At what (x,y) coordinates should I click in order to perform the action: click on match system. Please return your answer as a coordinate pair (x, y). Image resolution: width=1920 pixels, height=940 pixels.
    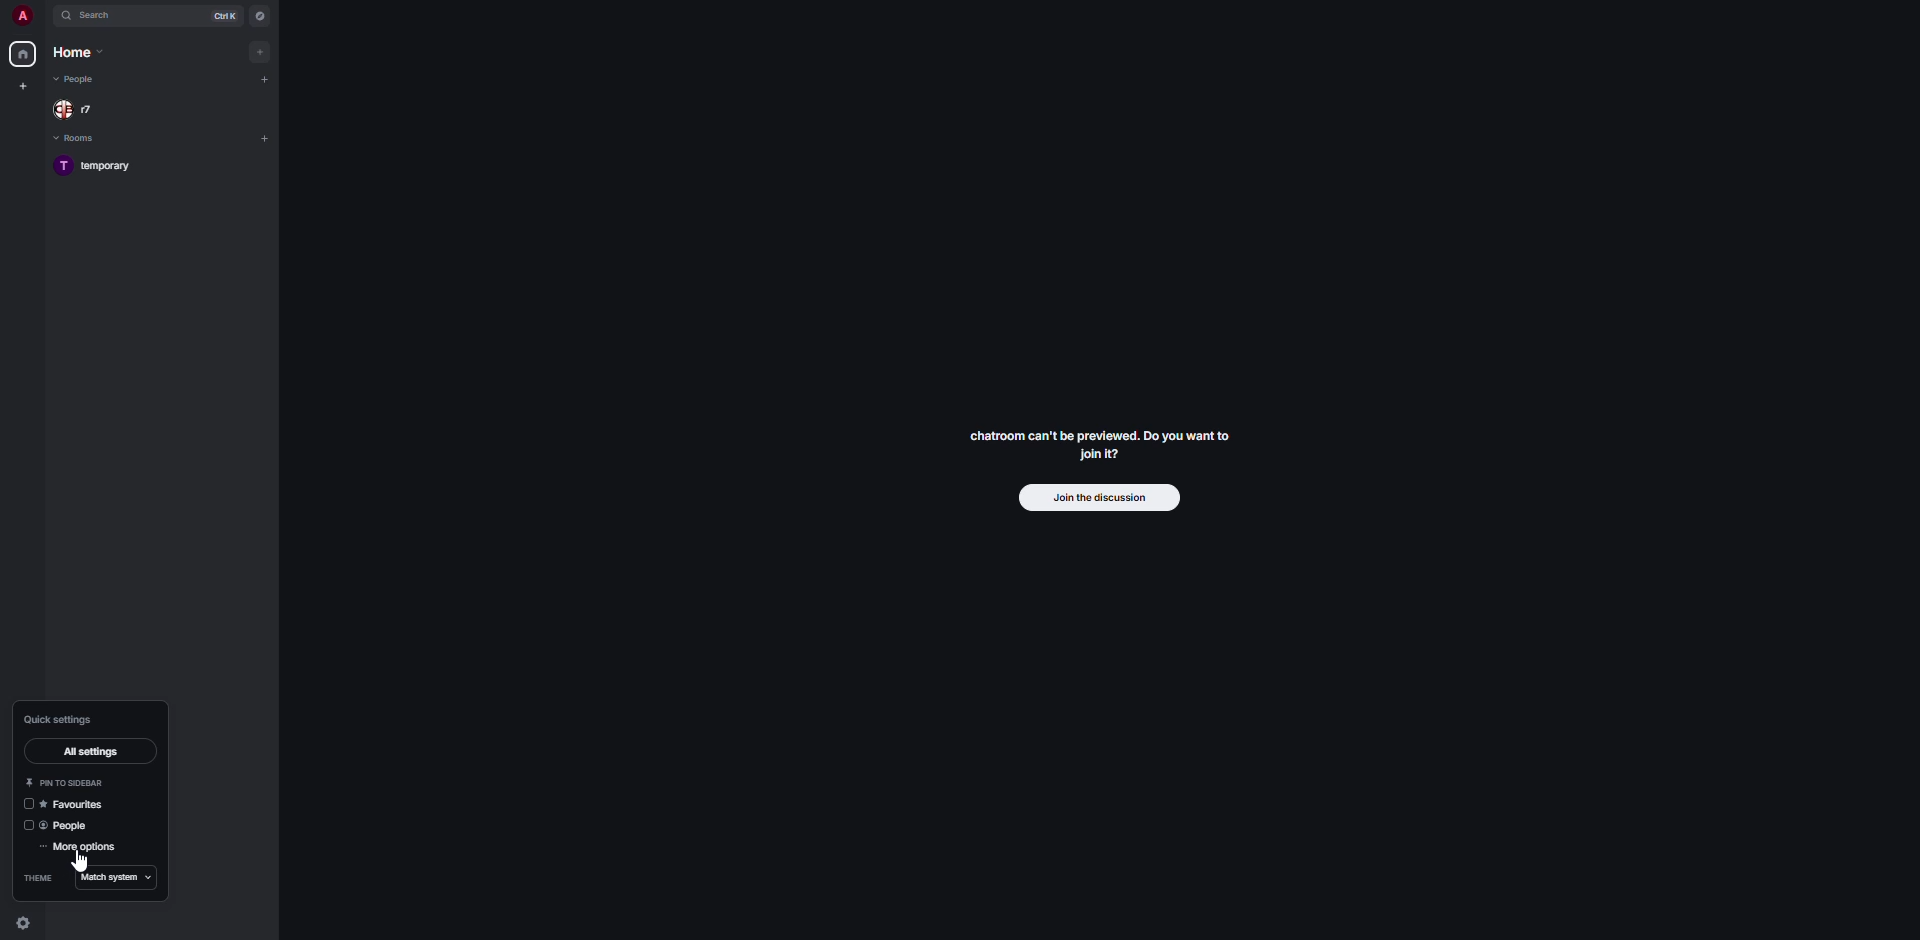
    Looking at the image, I should click on (116, 877).